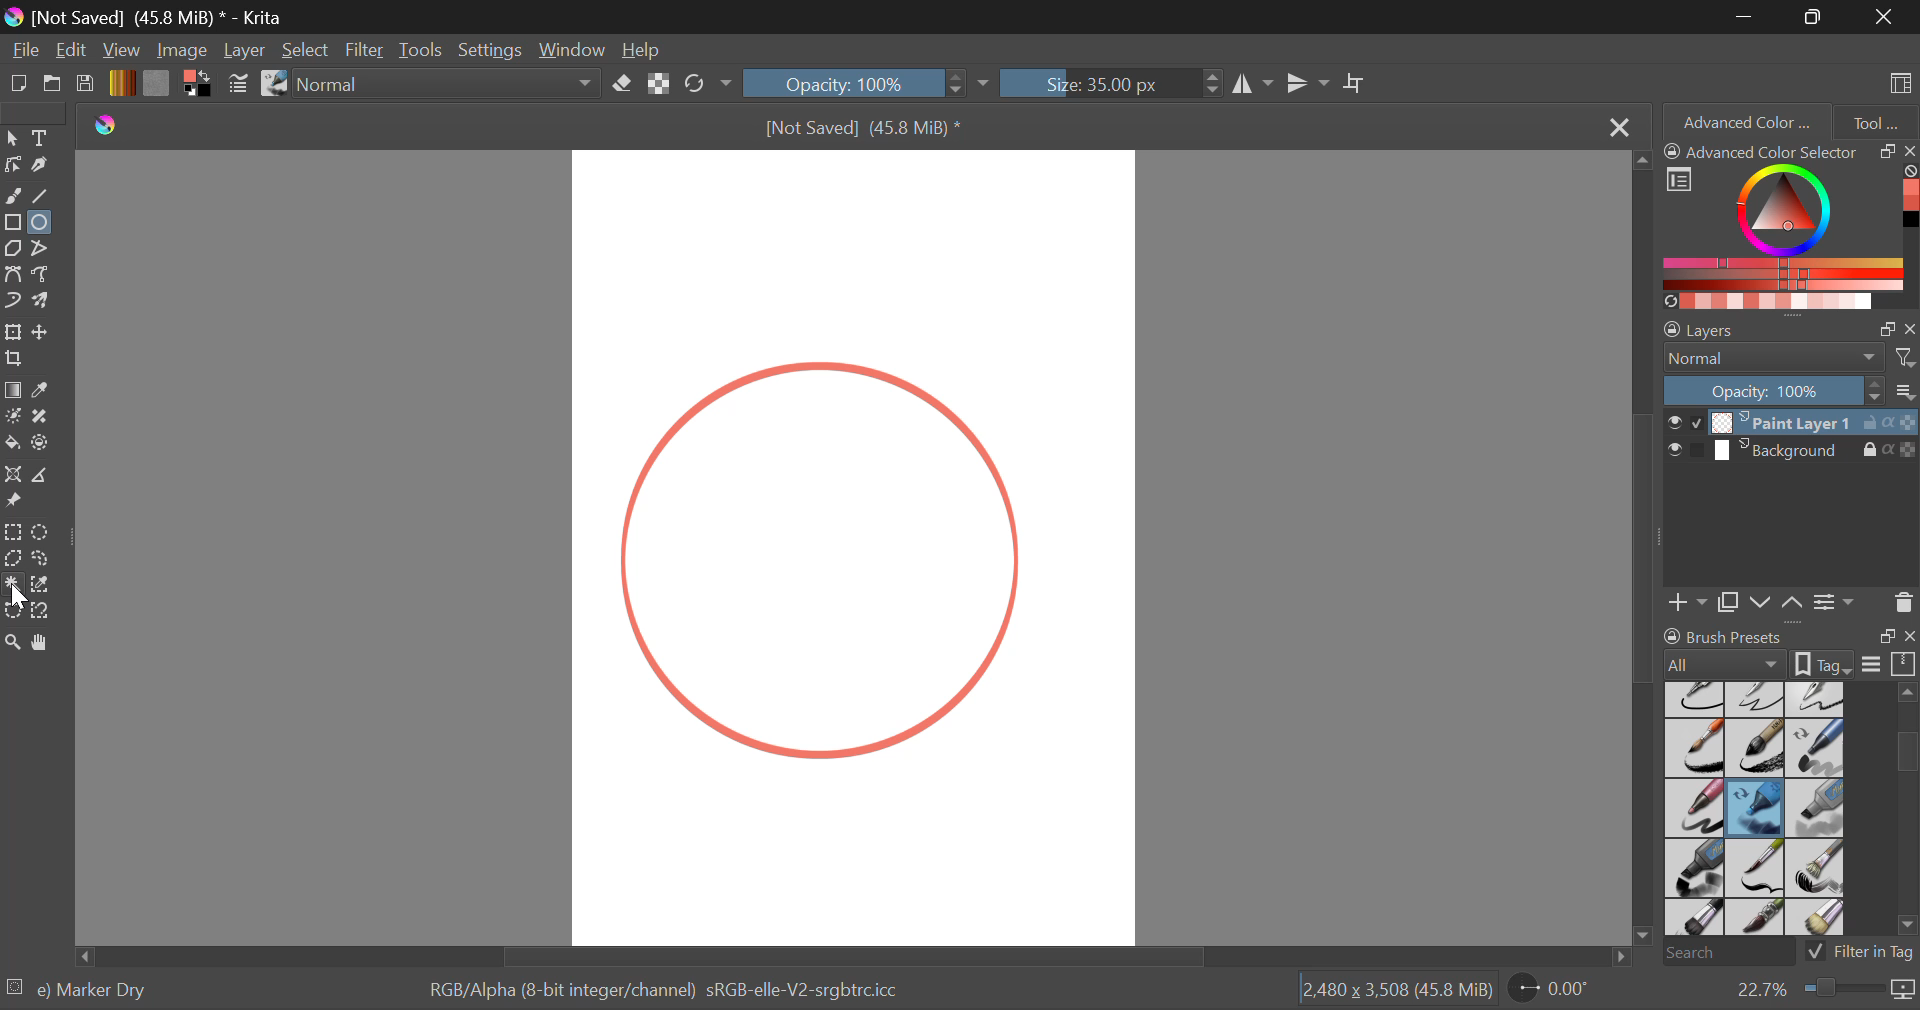 This screenshot has height=1010, width=1920. I want to click on New, so click(19, 87).